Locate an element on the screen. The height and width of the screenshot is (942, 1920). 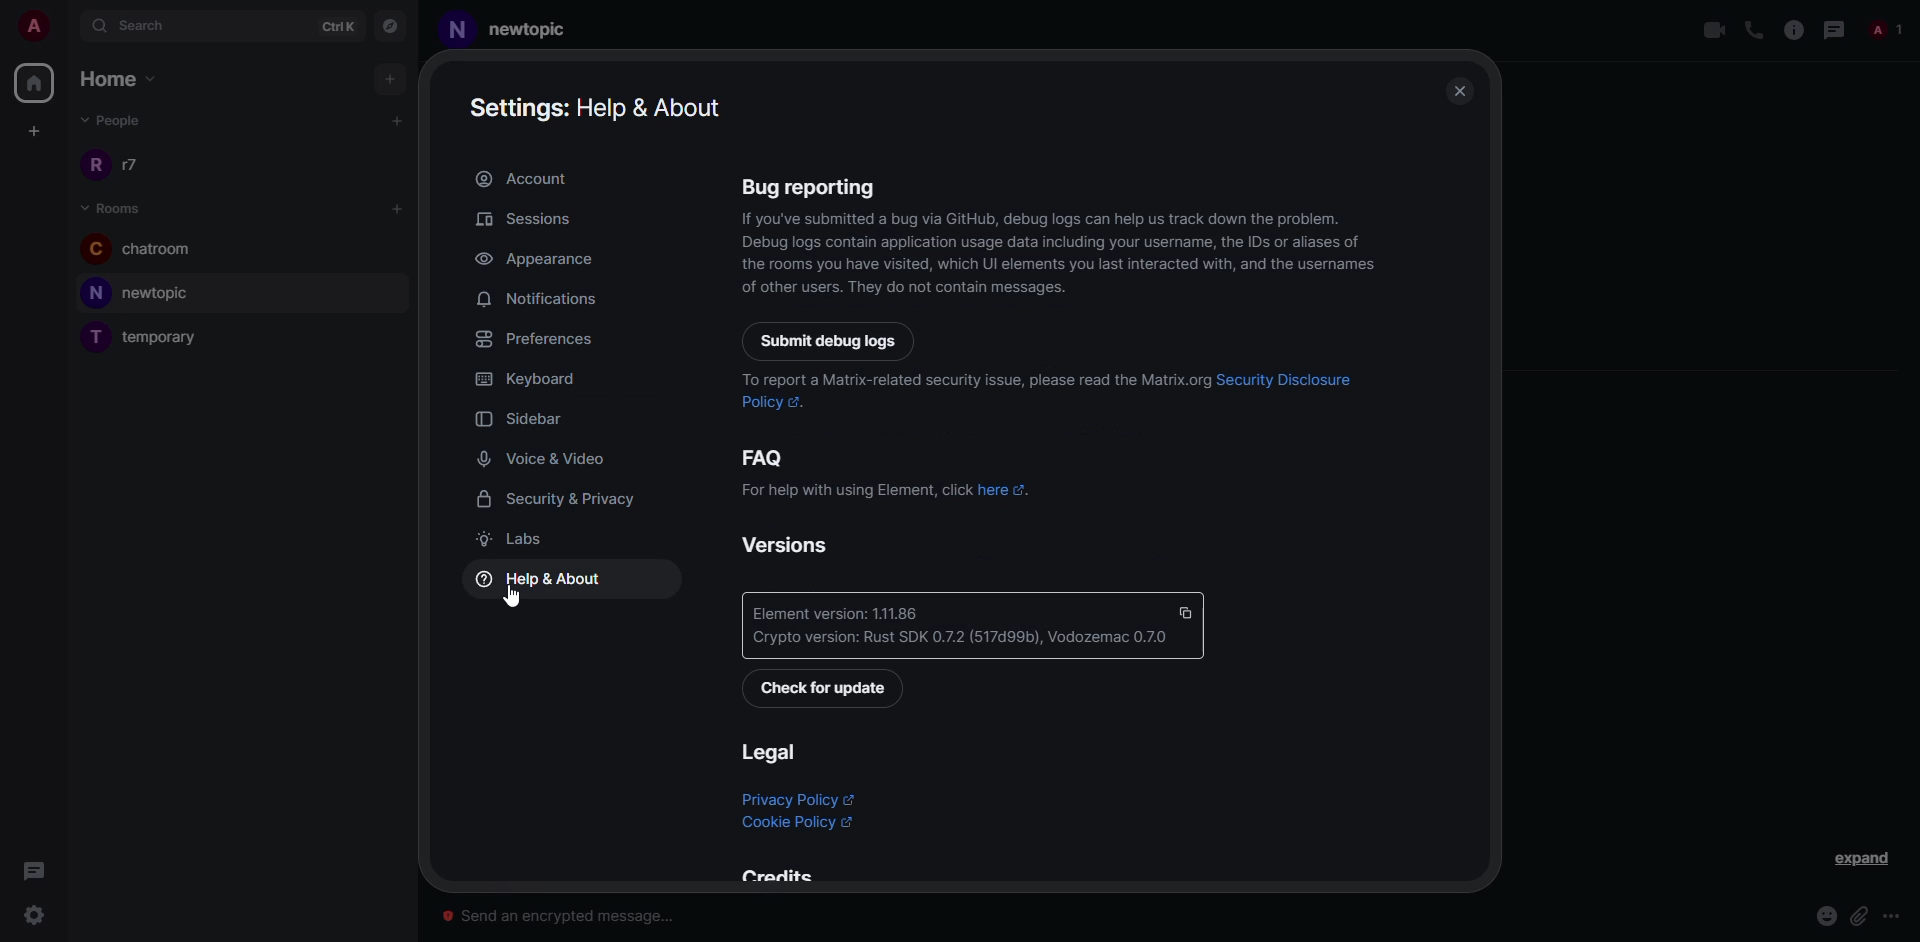
rooms is located at coordinates (127, 209).